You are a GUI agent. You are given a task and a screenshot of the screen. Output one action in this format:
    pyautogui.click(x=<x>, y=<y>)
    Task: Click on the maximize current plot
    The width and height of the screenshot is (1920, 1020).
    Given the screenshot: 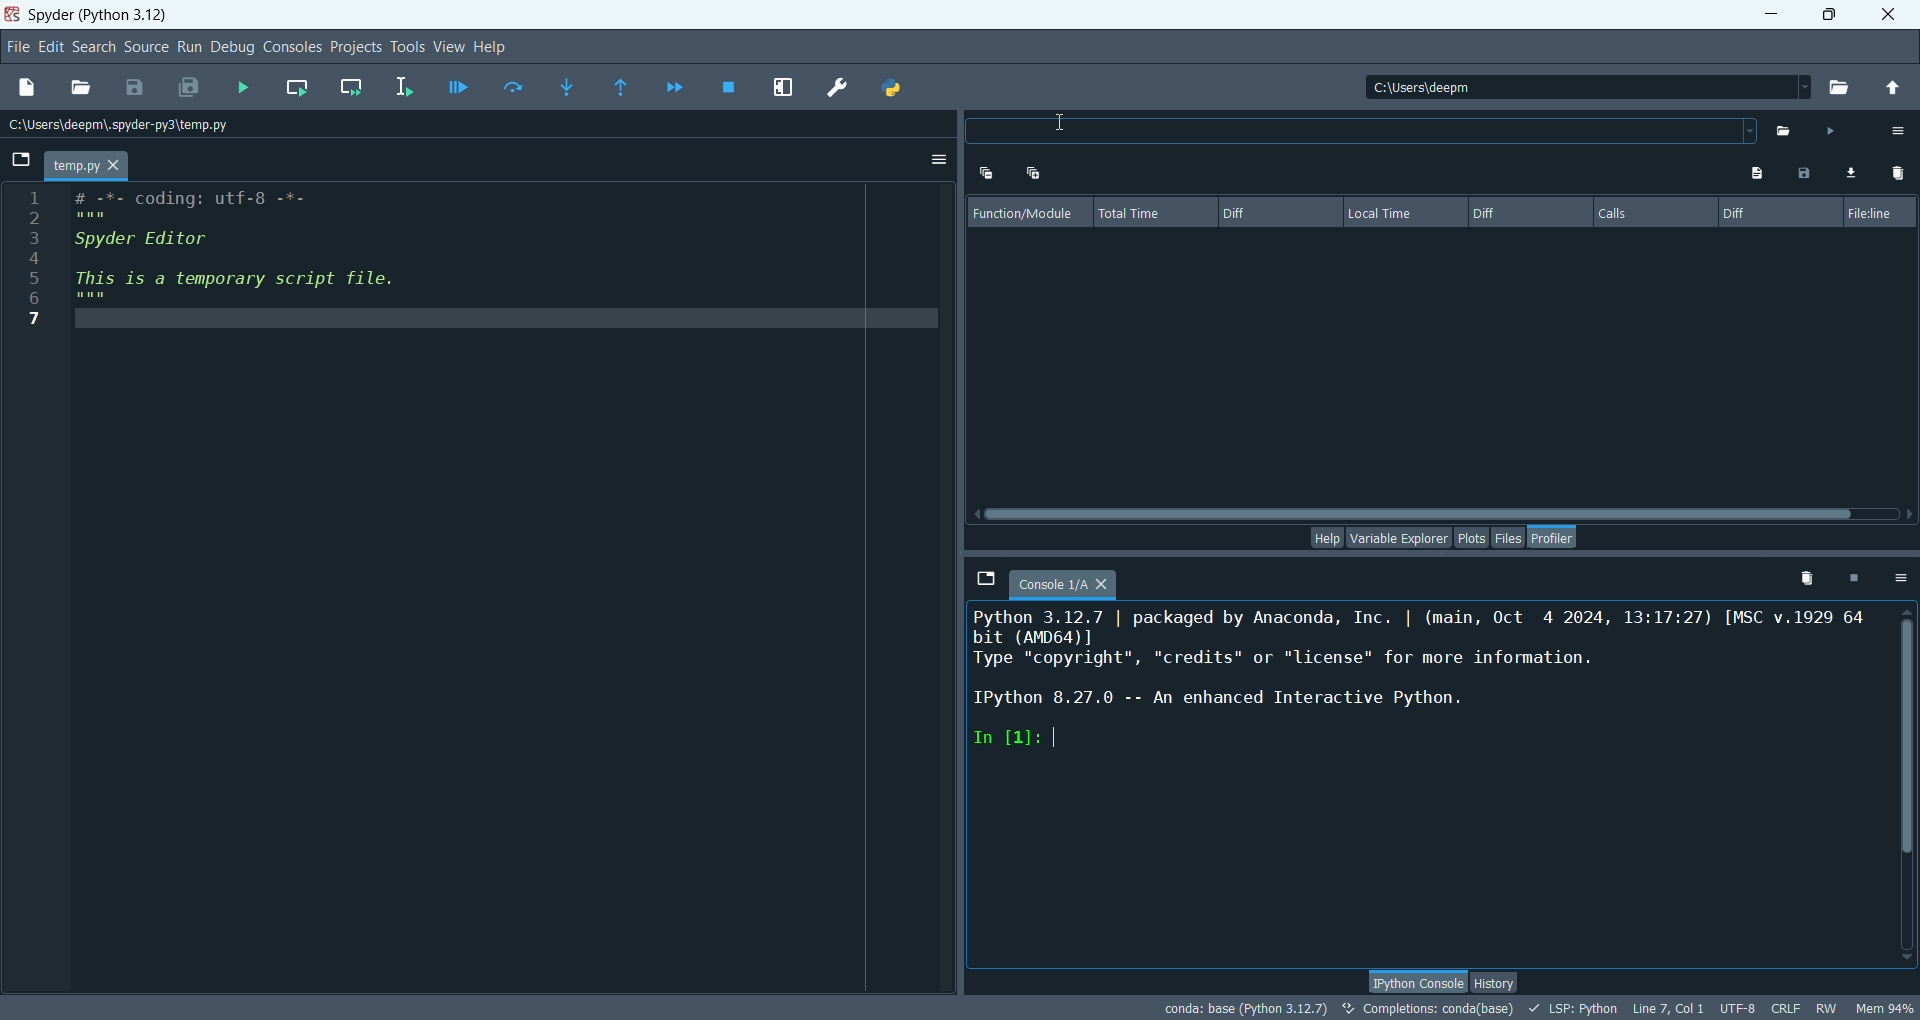 What is the action you would take?
    pyautogui.click(x=785, y=90)
    